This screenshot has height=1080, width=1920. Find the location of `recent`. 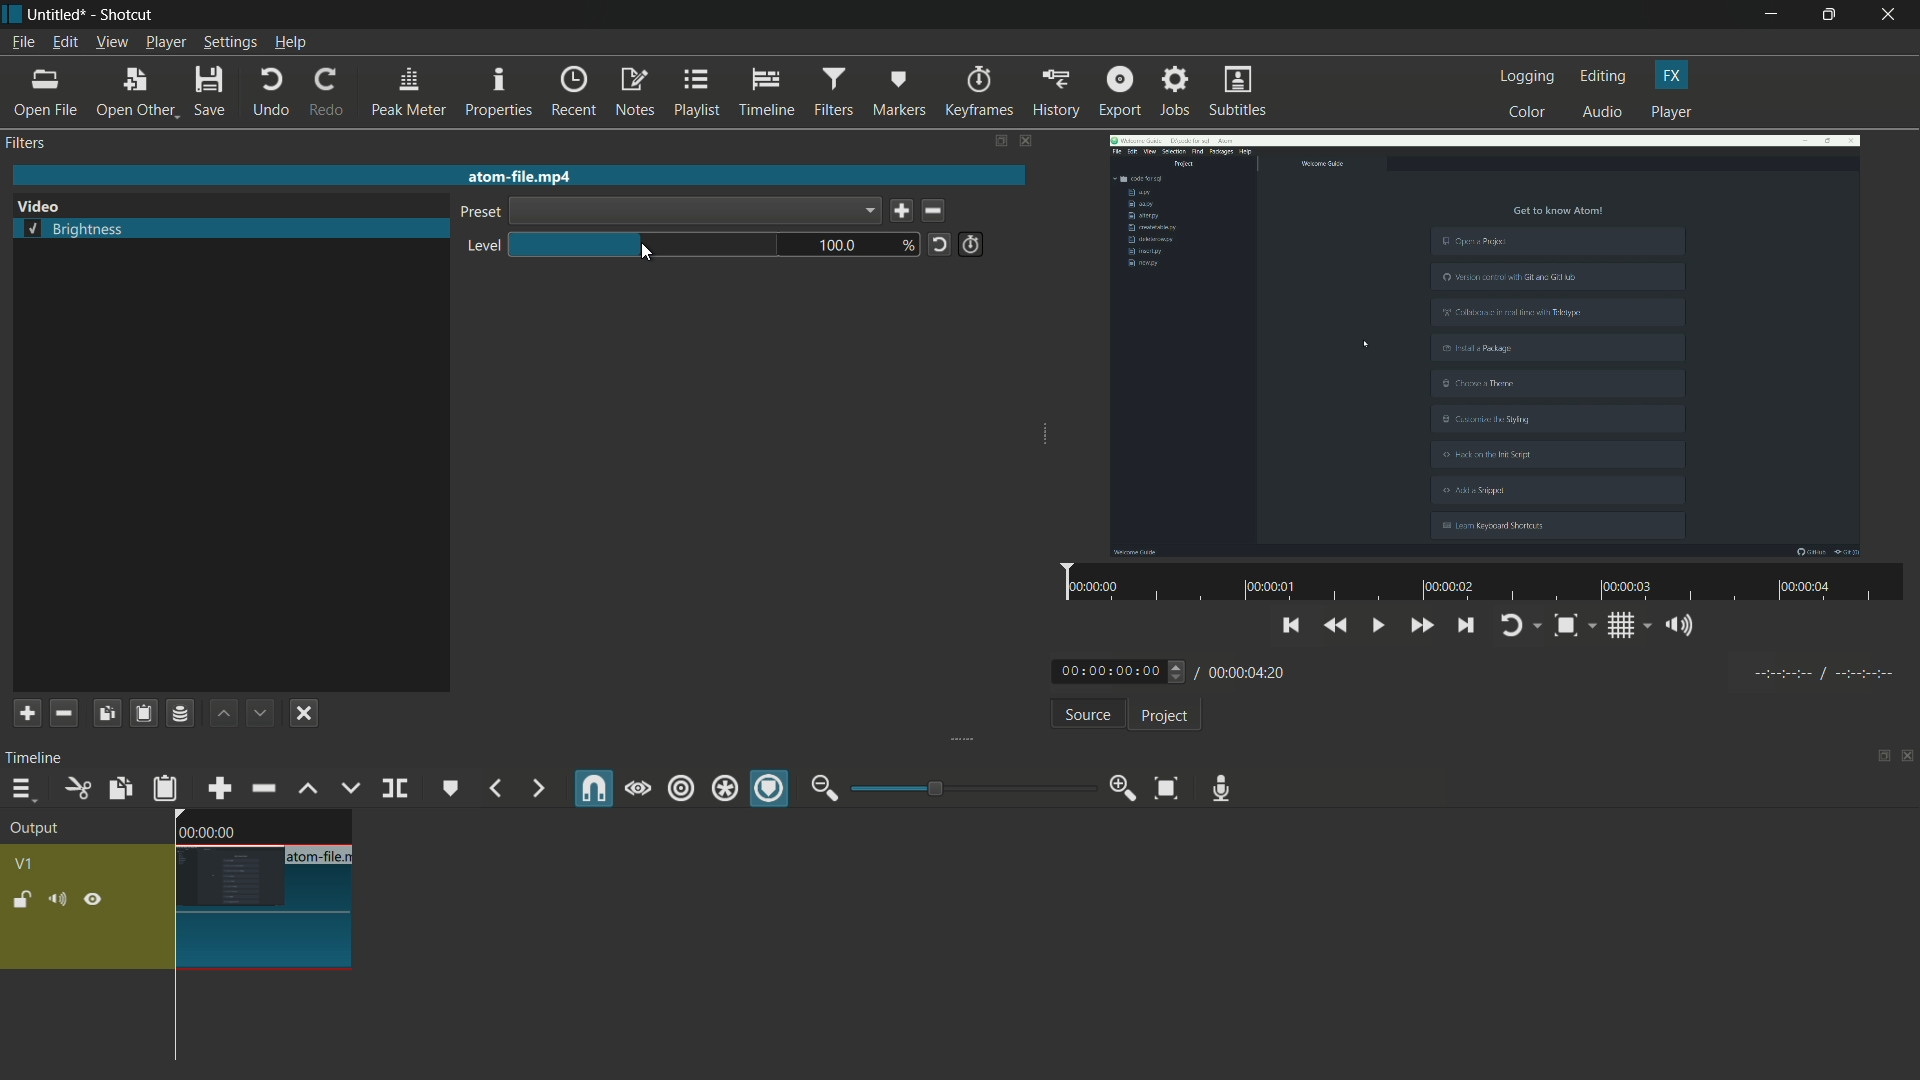

recent is located at coordinates (576, 91).